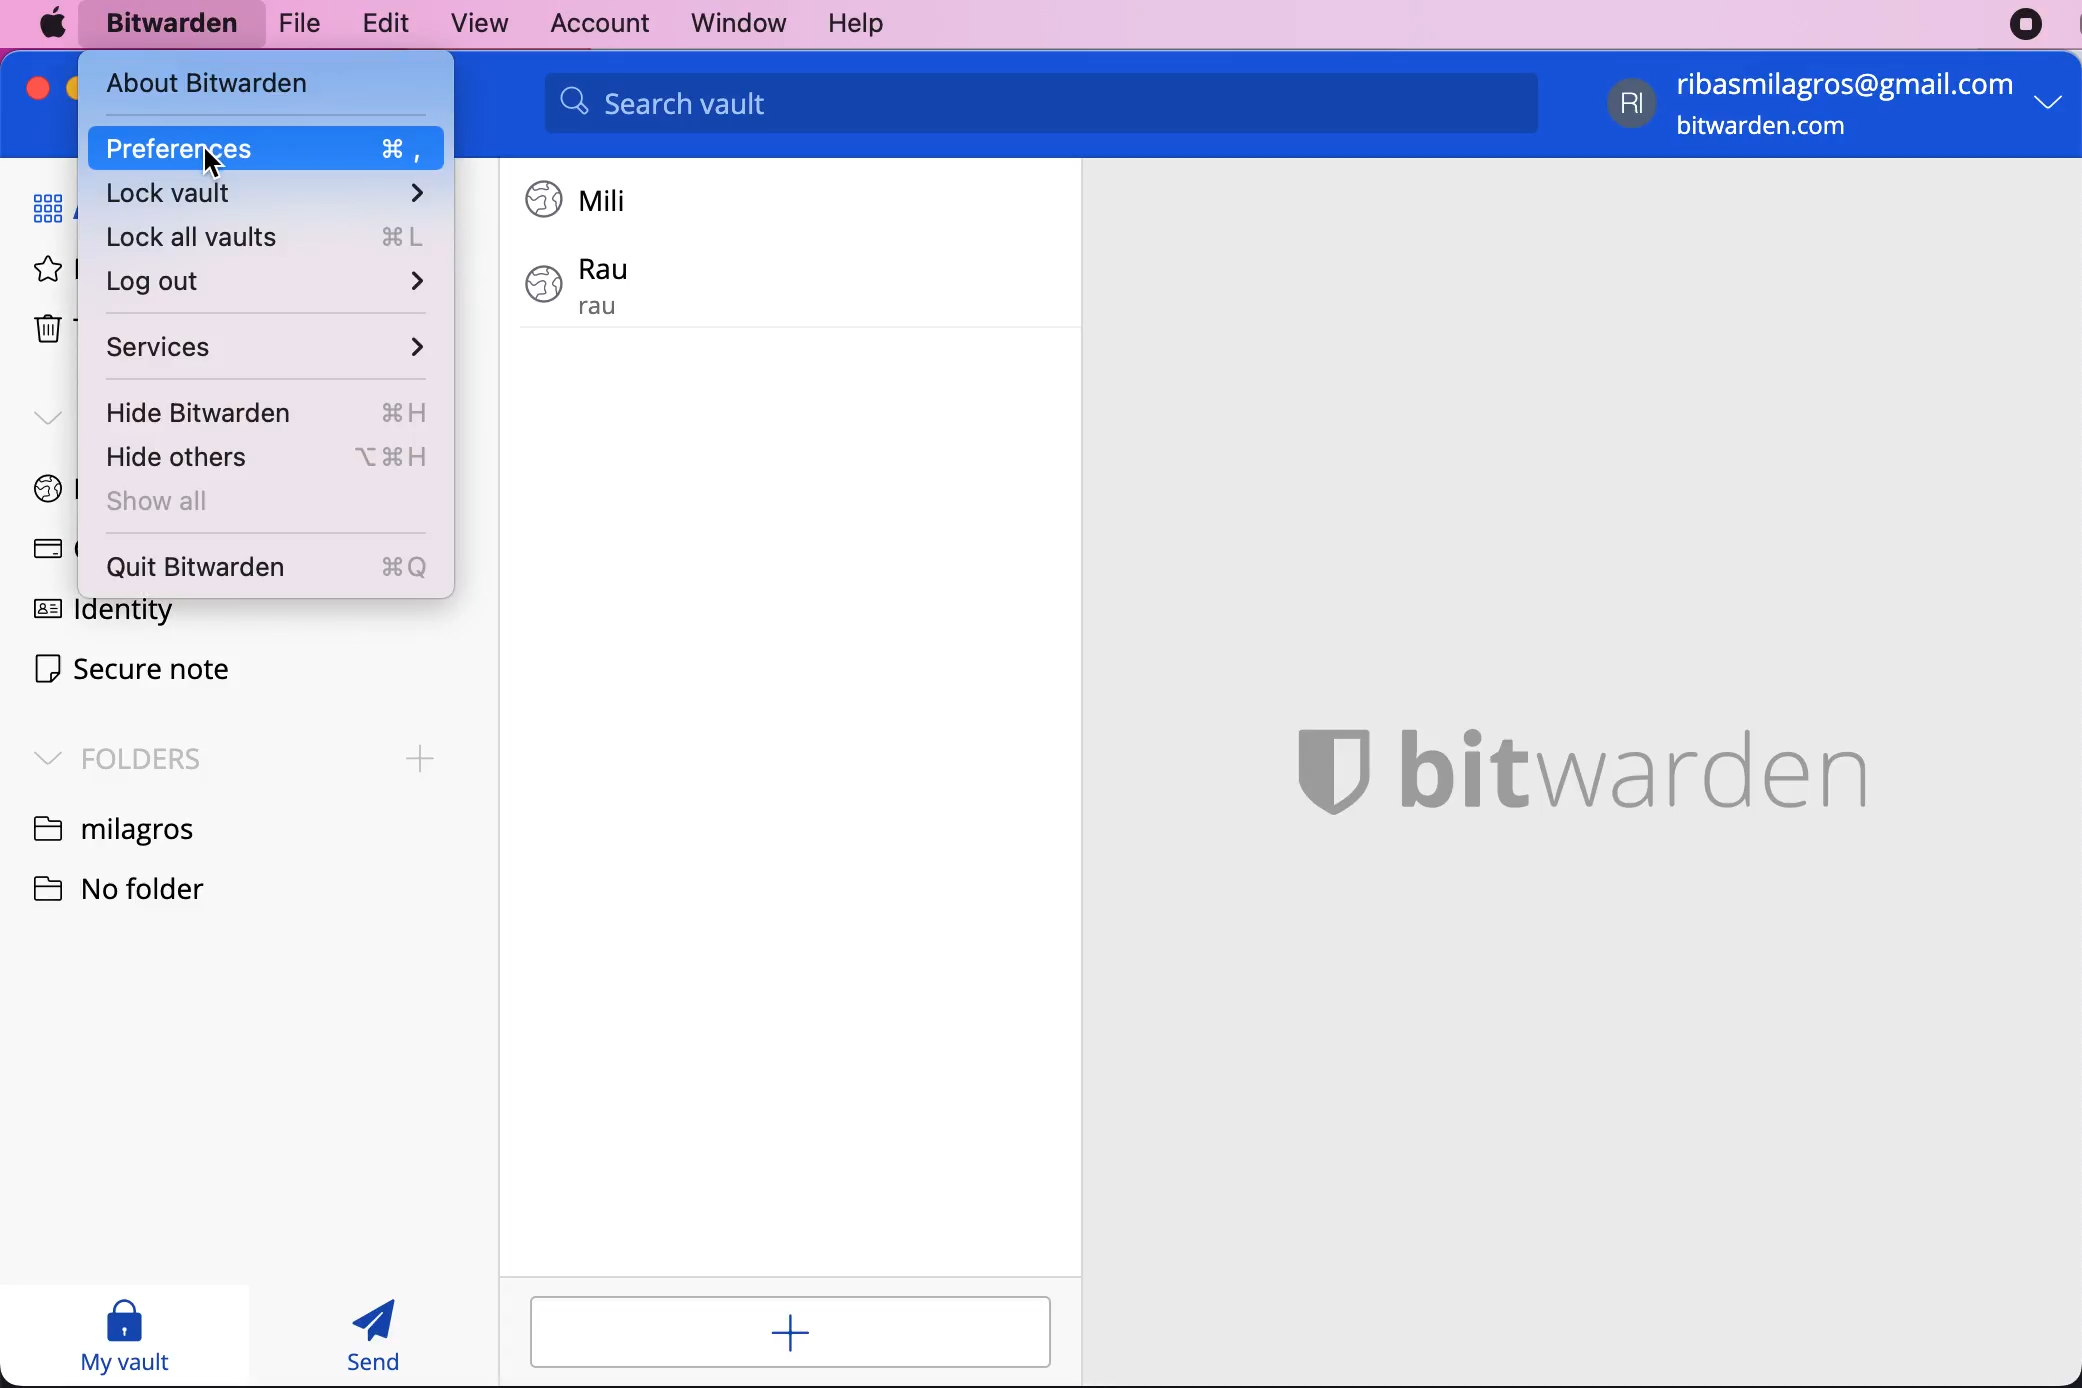 Image resolution: width=2082 pixels, height=1388 pixels. Describe the element at coordinates (267, 147) in the screenshot. I see `Cursor on preferences` at that location.